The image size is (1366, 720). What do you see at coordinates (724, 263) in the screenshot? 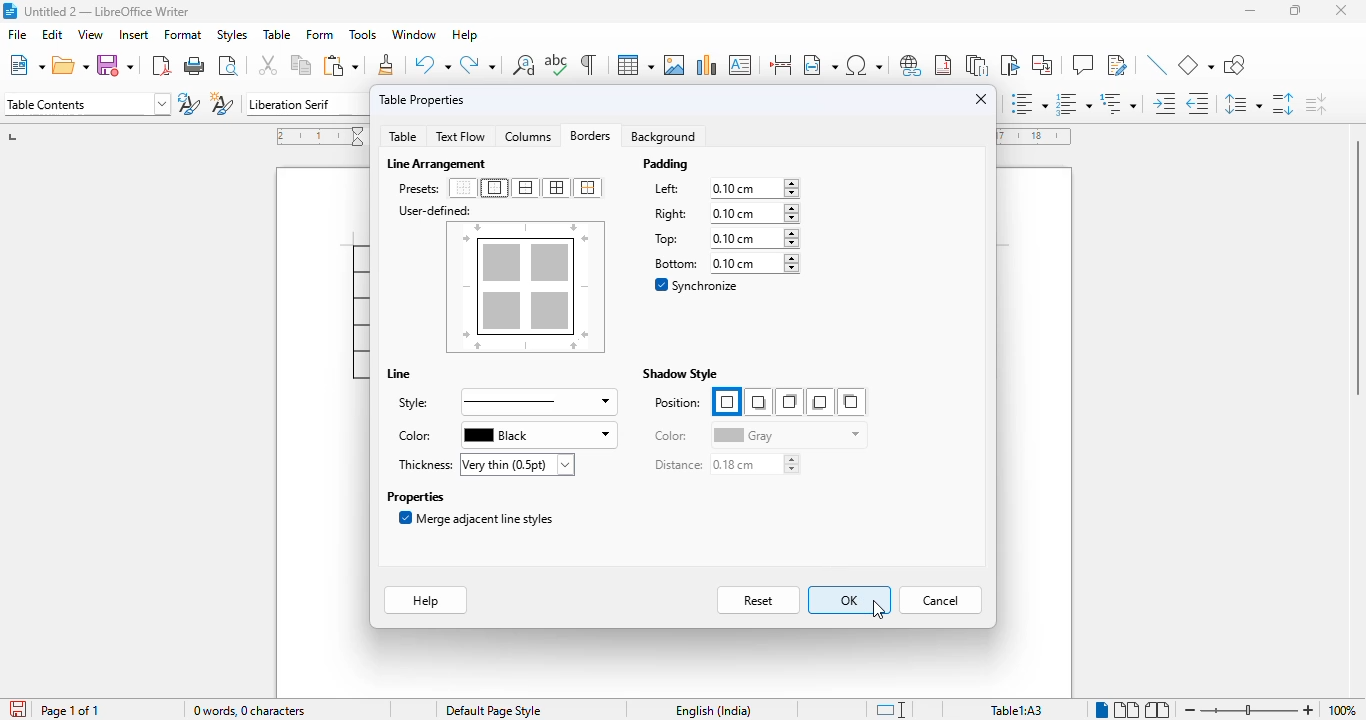
I see `bottom: 0.10 cm` at bounding box center [724, 263].